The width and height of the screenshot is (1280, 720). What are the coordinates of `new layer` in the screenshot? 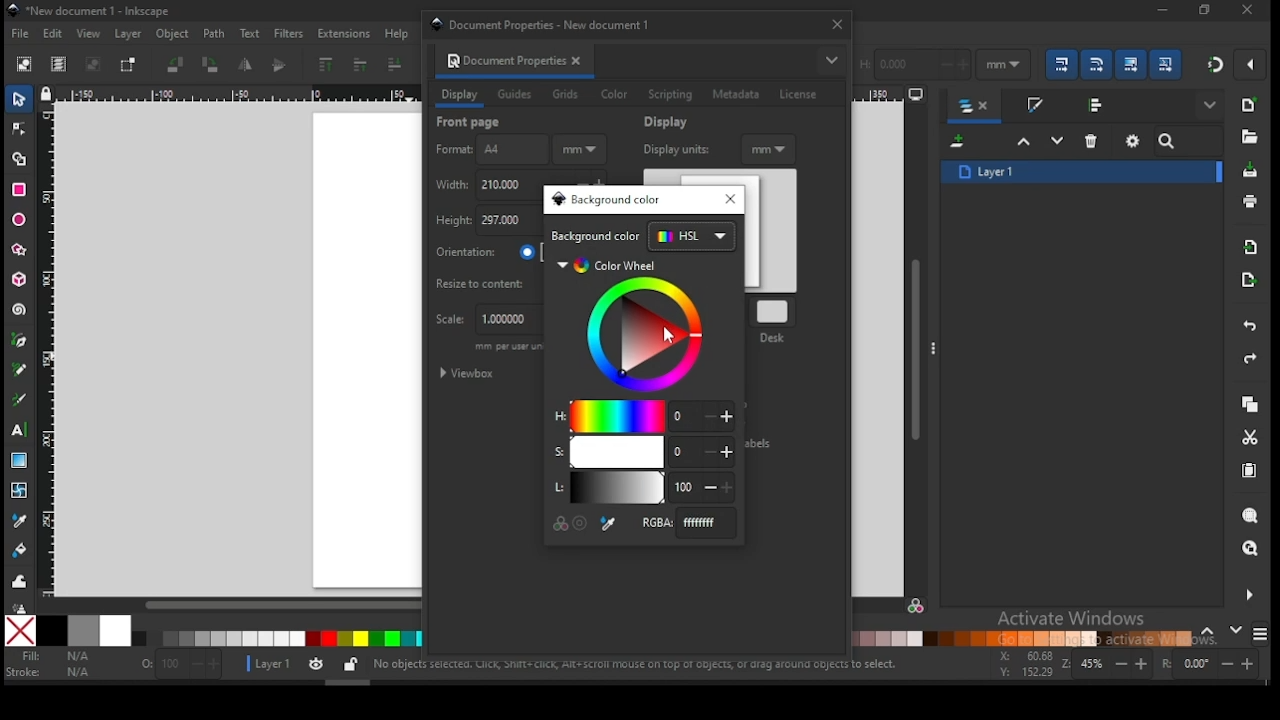 It's located at (960, 143).